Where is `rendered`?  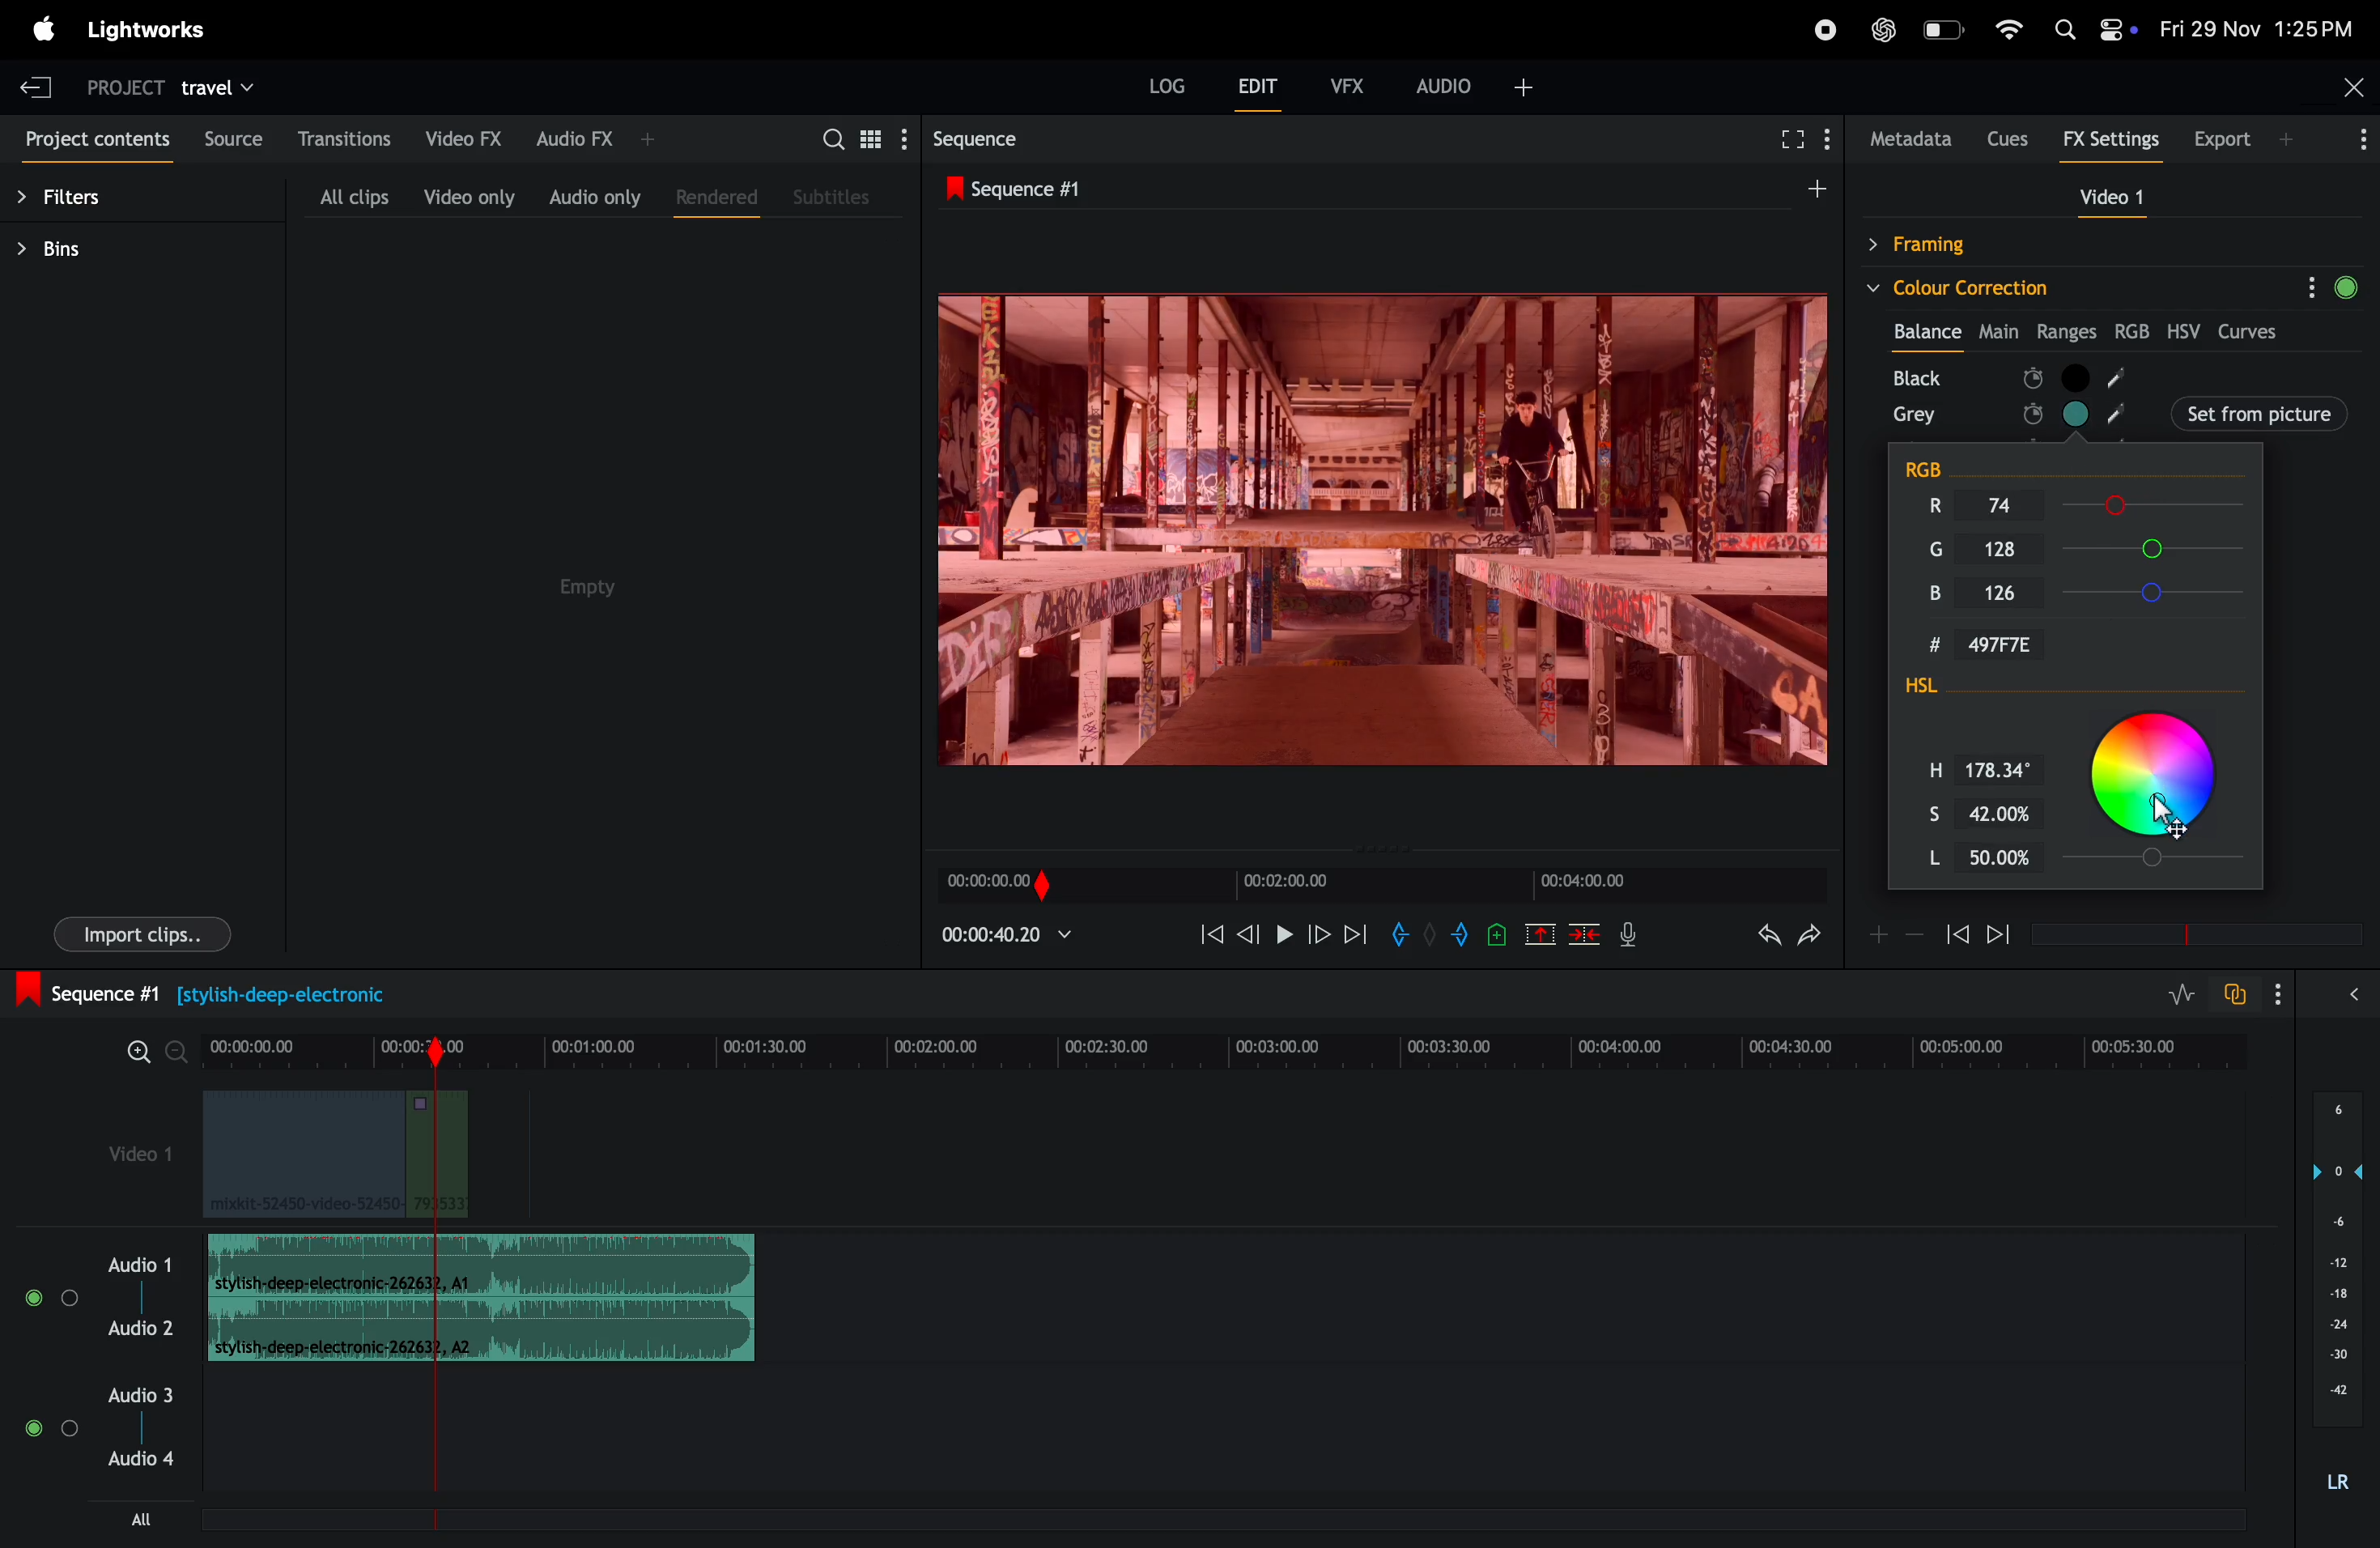 rendered is located at coordinates (716, 199).